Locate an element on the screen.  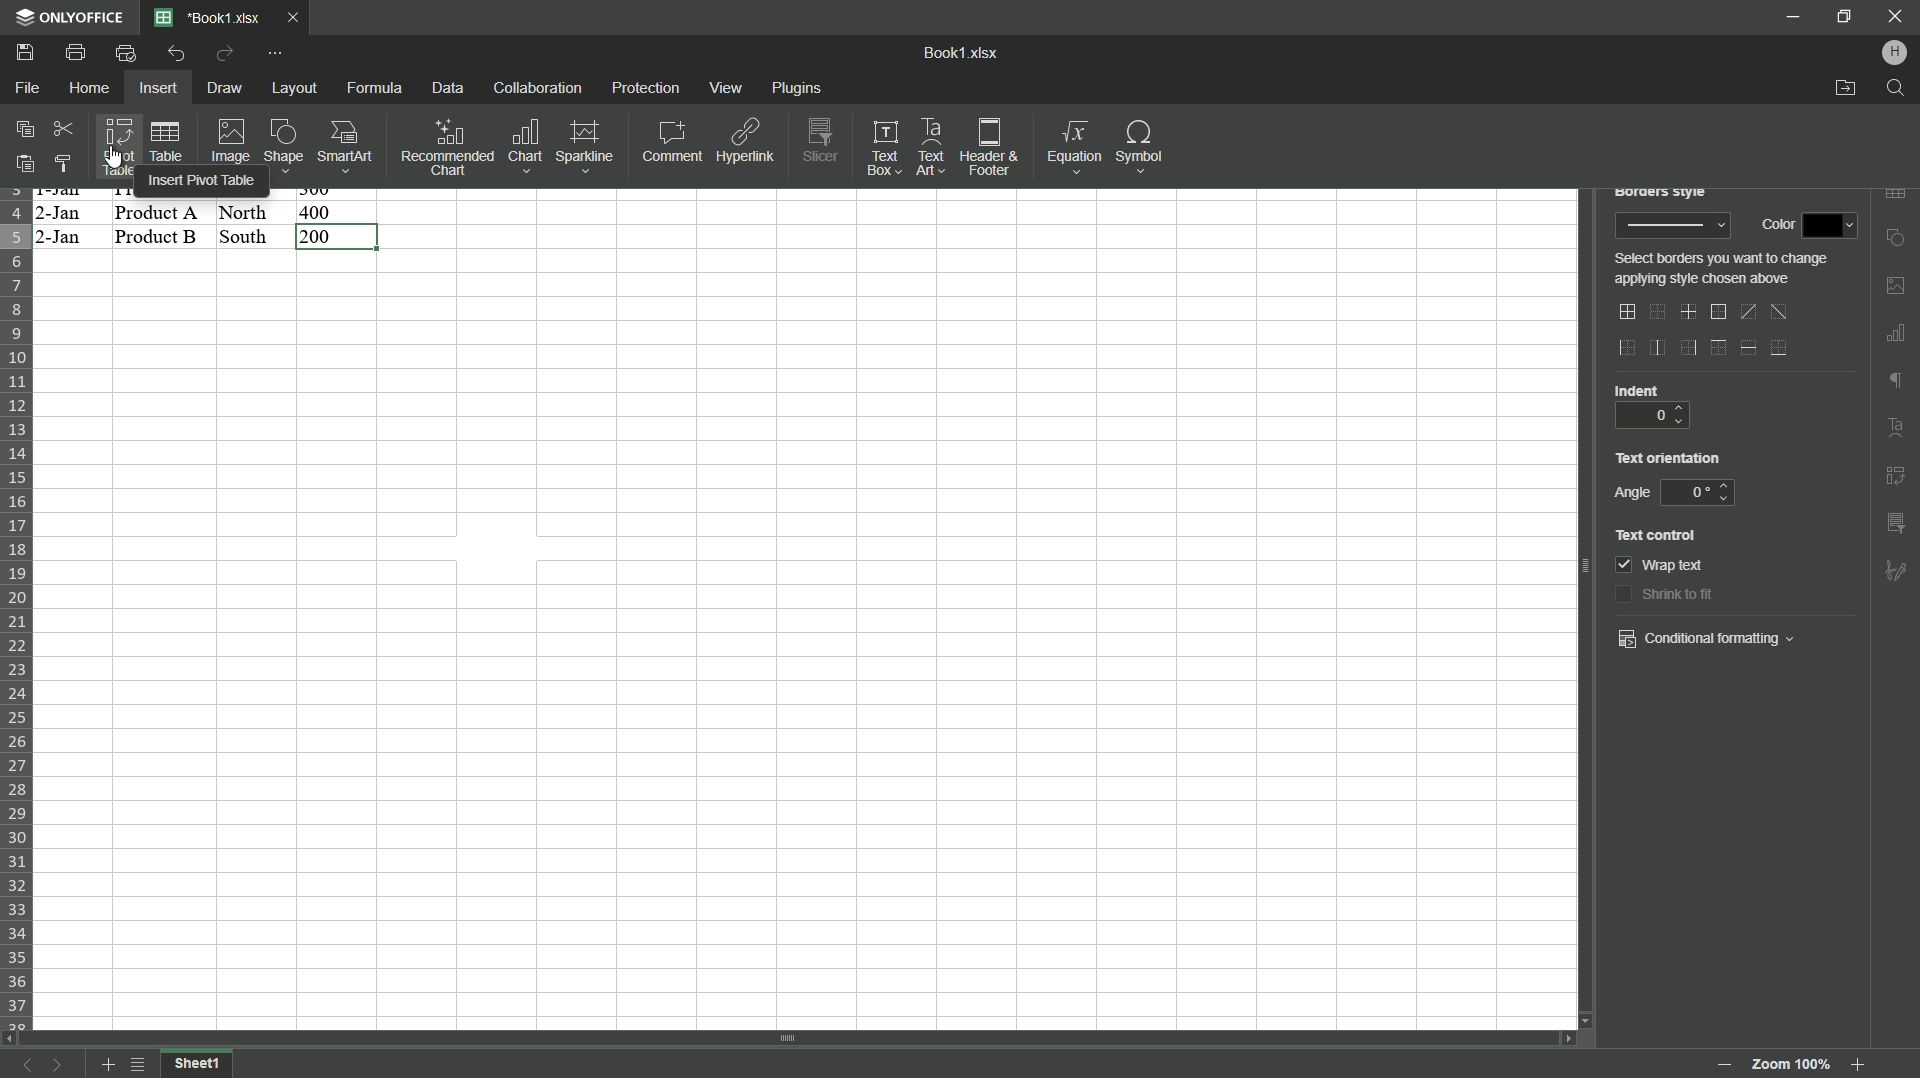
Table is located at coordinates (167, 142).